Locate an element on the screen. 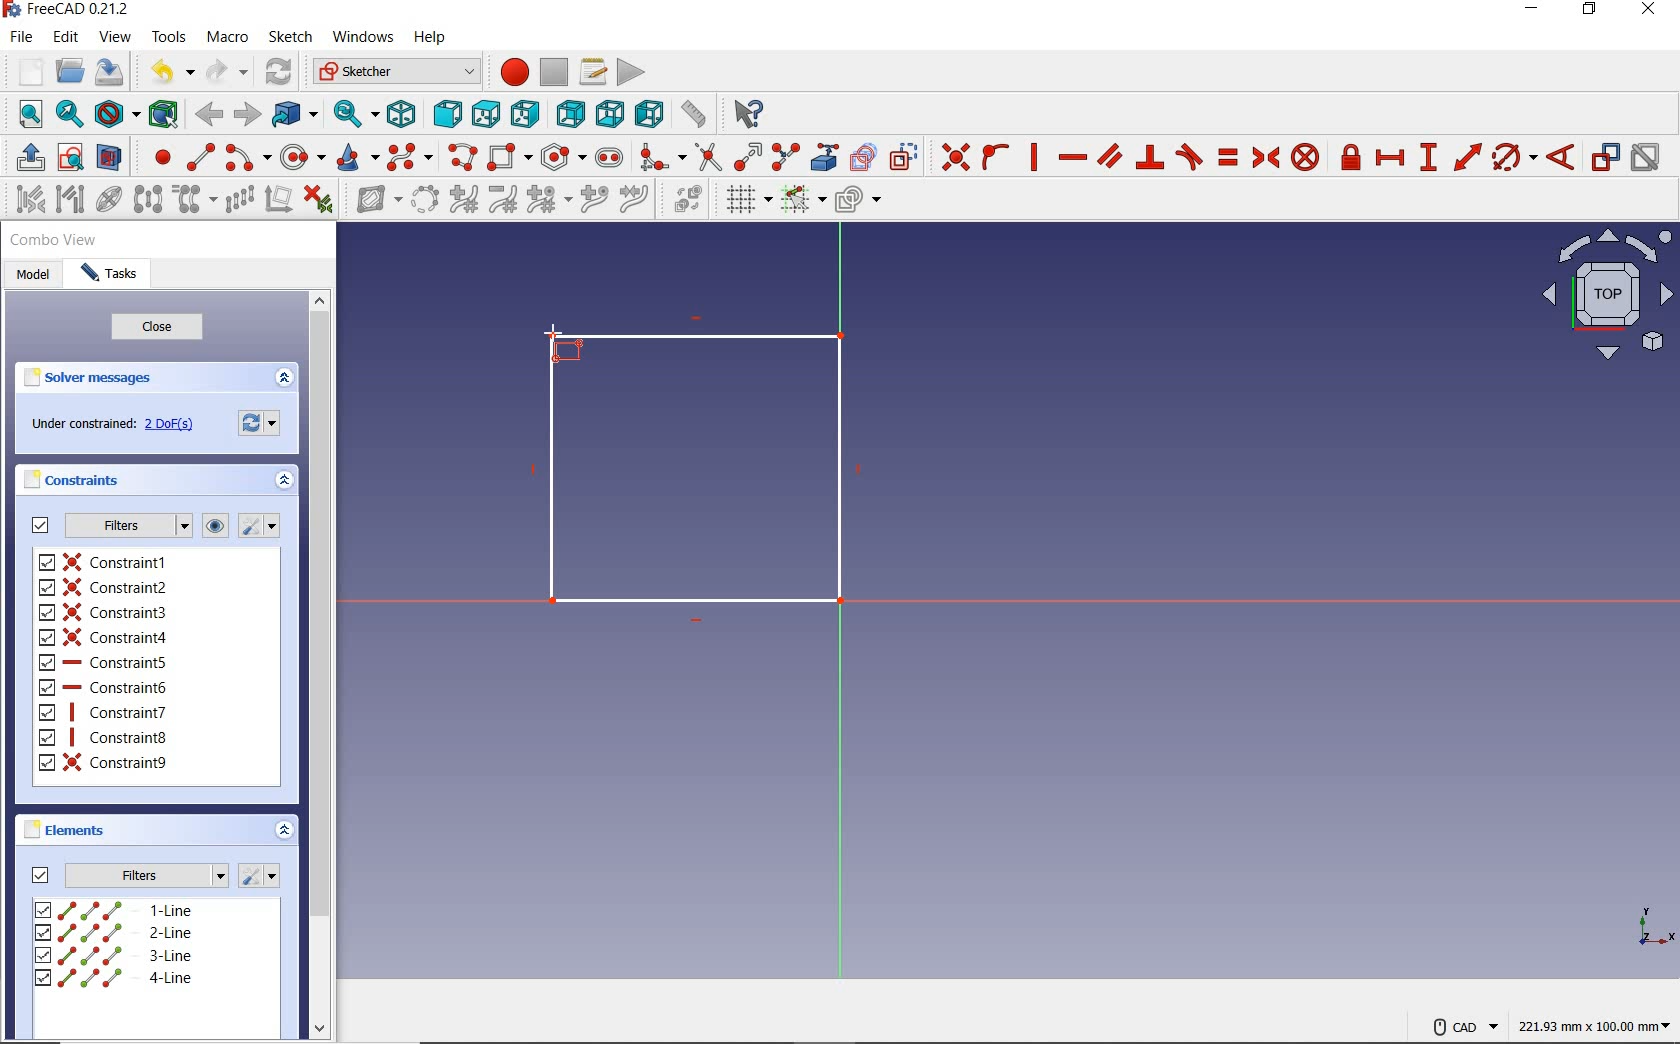  top is located at coordinates (487, 115).